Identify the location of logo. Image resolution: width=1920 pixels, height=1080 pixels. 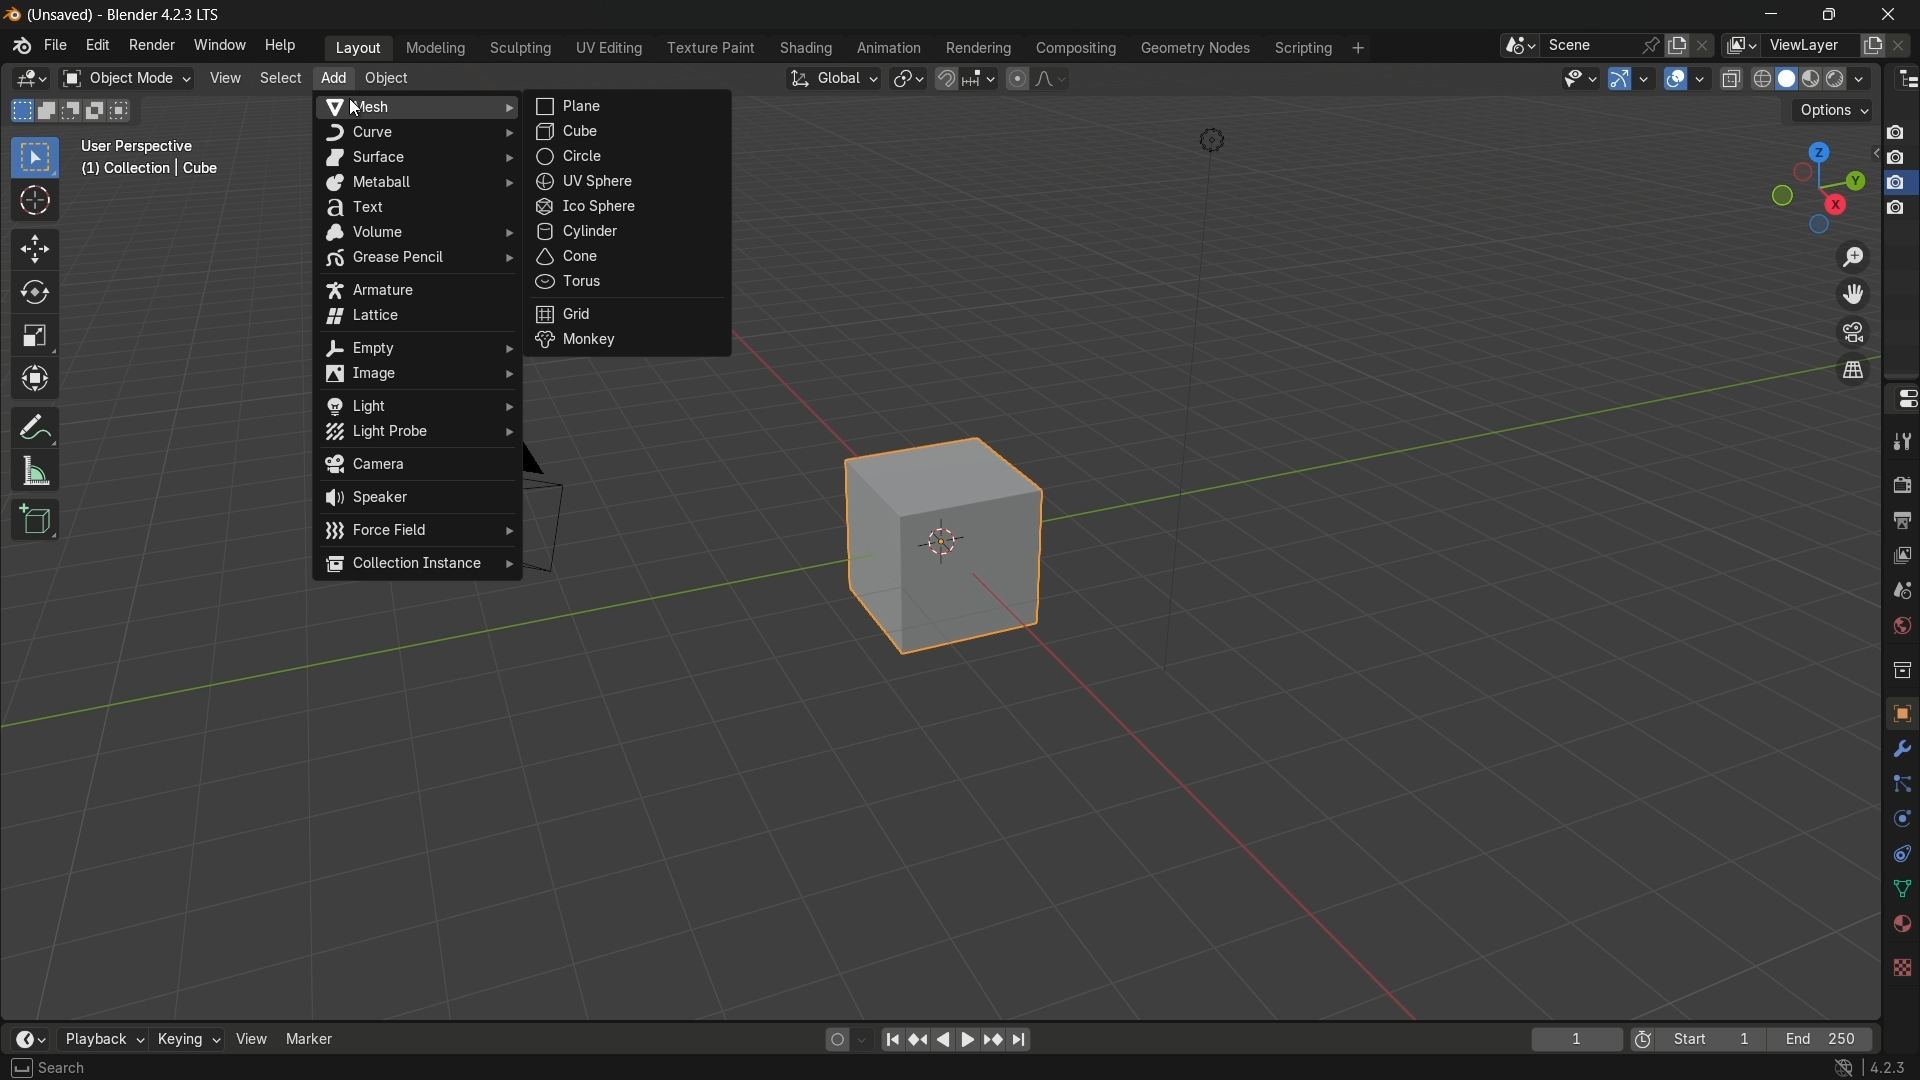
(22, 46).